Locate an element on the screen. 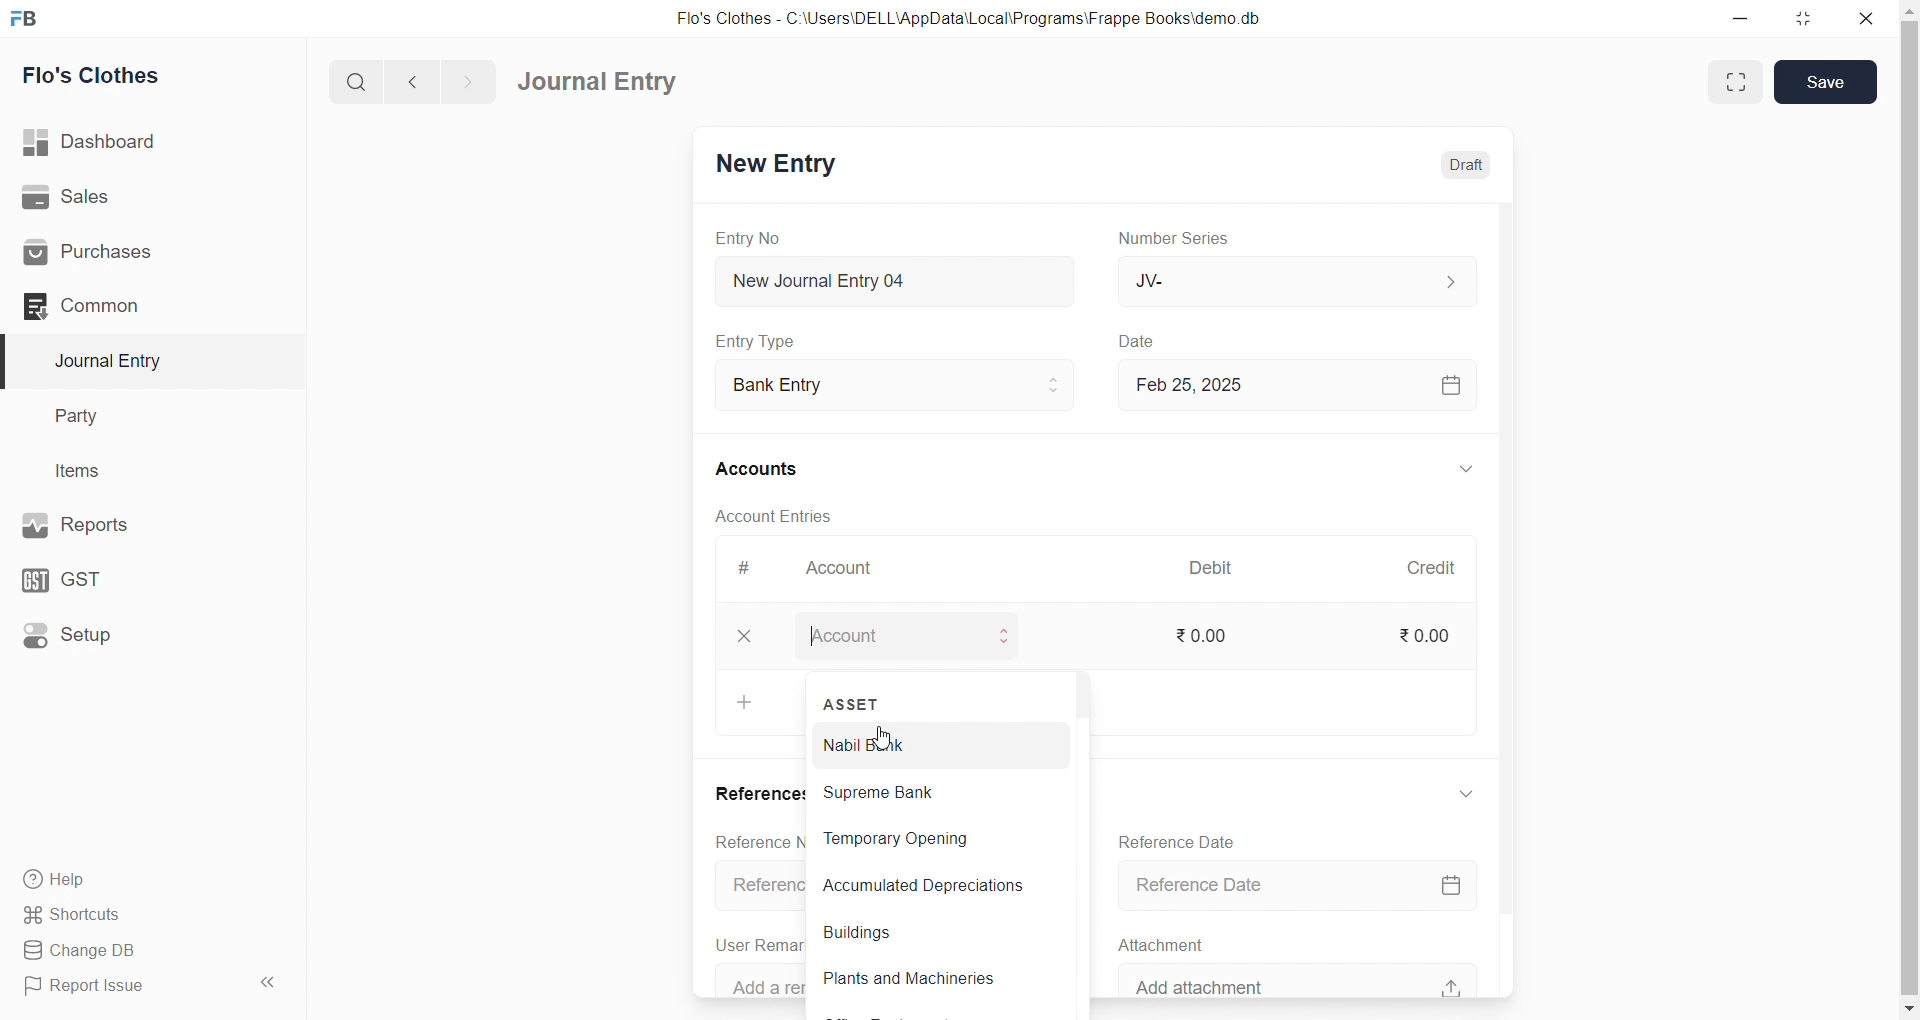 This screenshot has width=1920, height=1020. Number Series is located at coordinates (1188, 237).